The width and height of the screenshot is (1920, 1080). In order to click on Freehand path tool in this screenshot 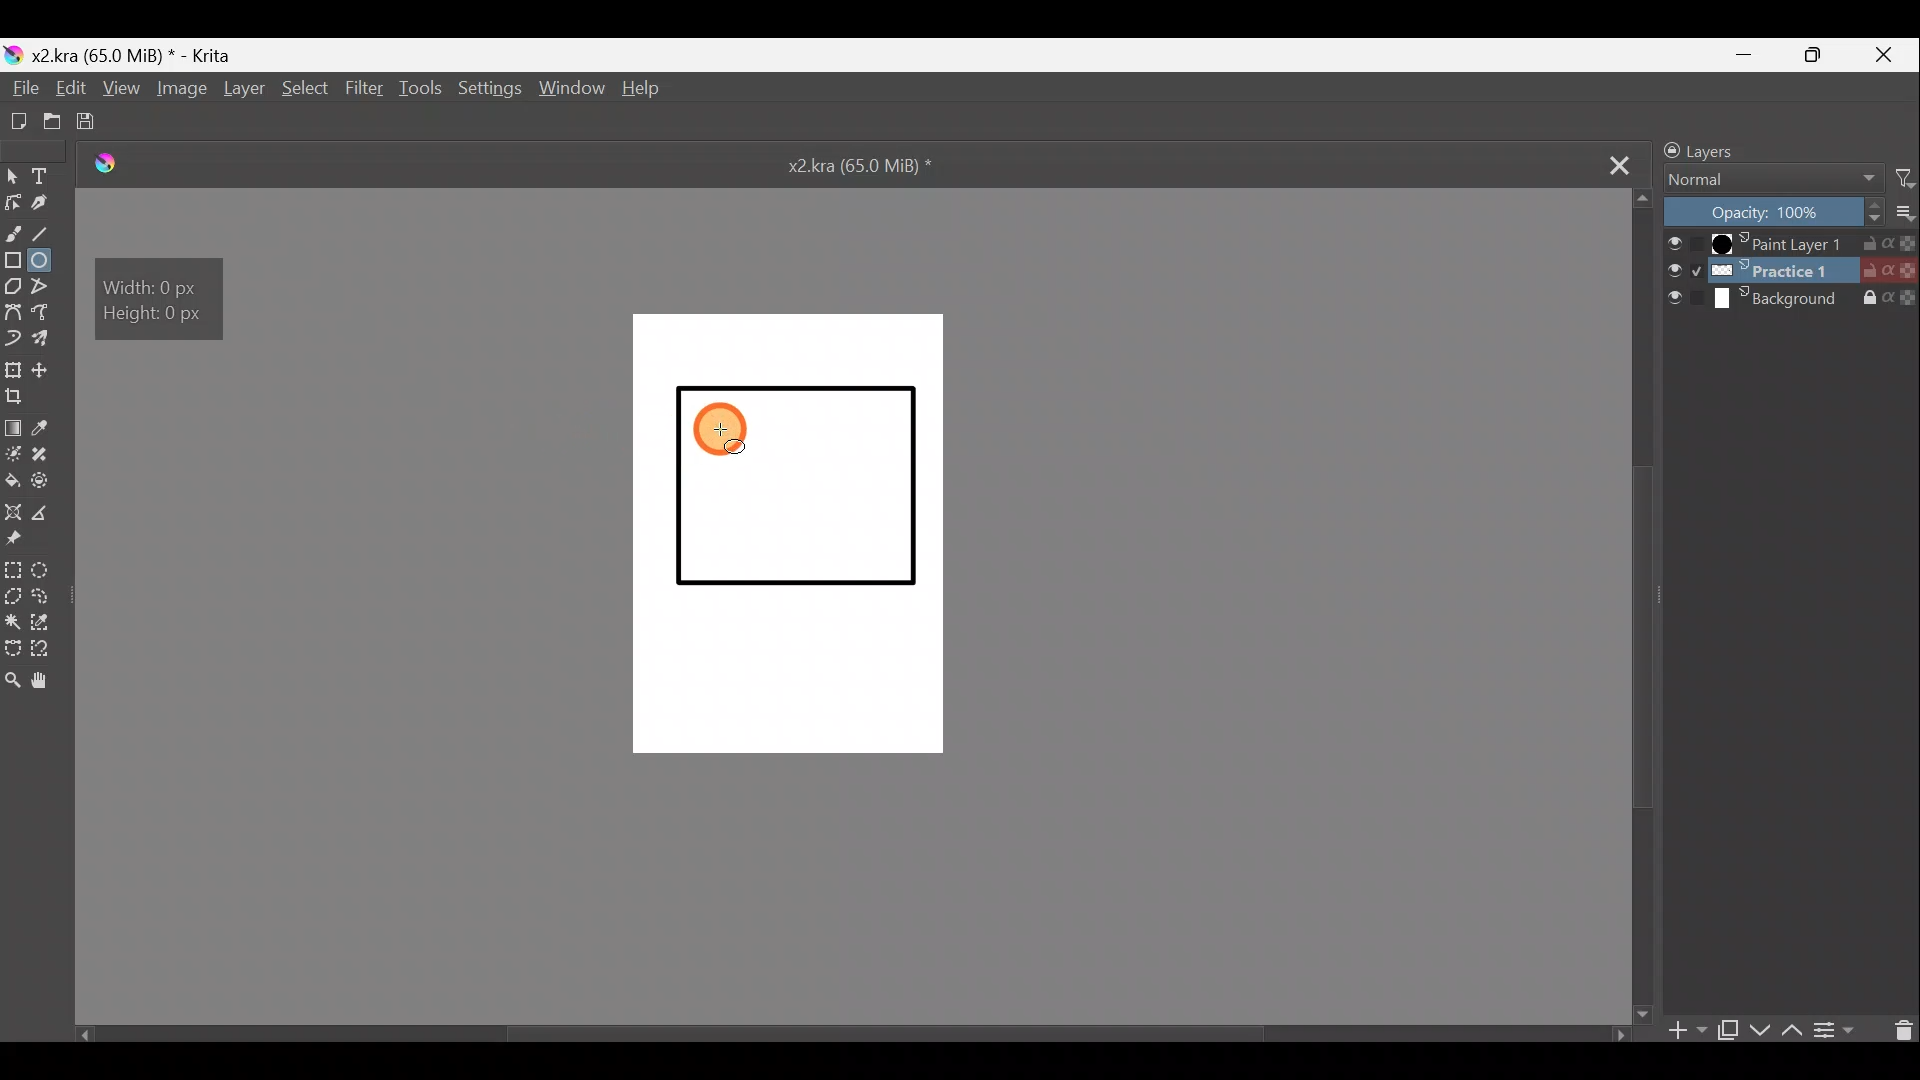, I will do `click(45, 314)`.